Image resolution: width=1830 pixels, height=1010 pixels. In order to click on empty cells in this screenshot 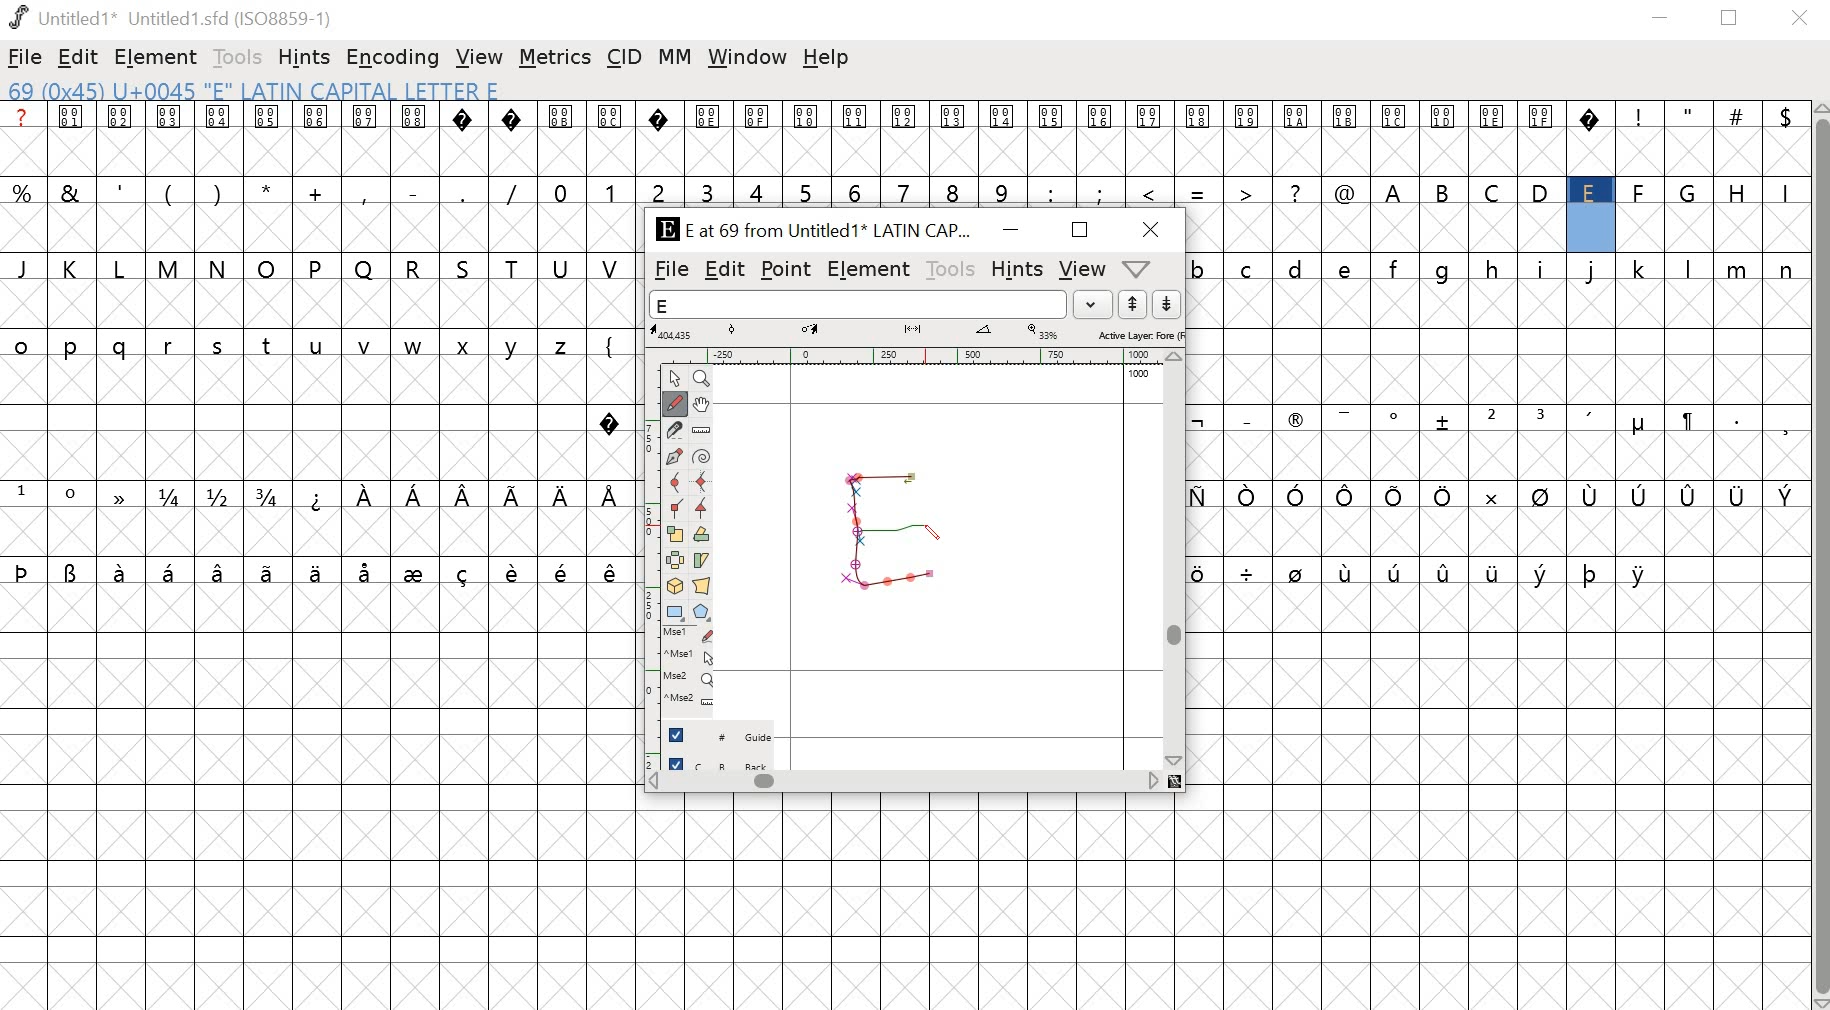, I will do `click(914, 901)`.